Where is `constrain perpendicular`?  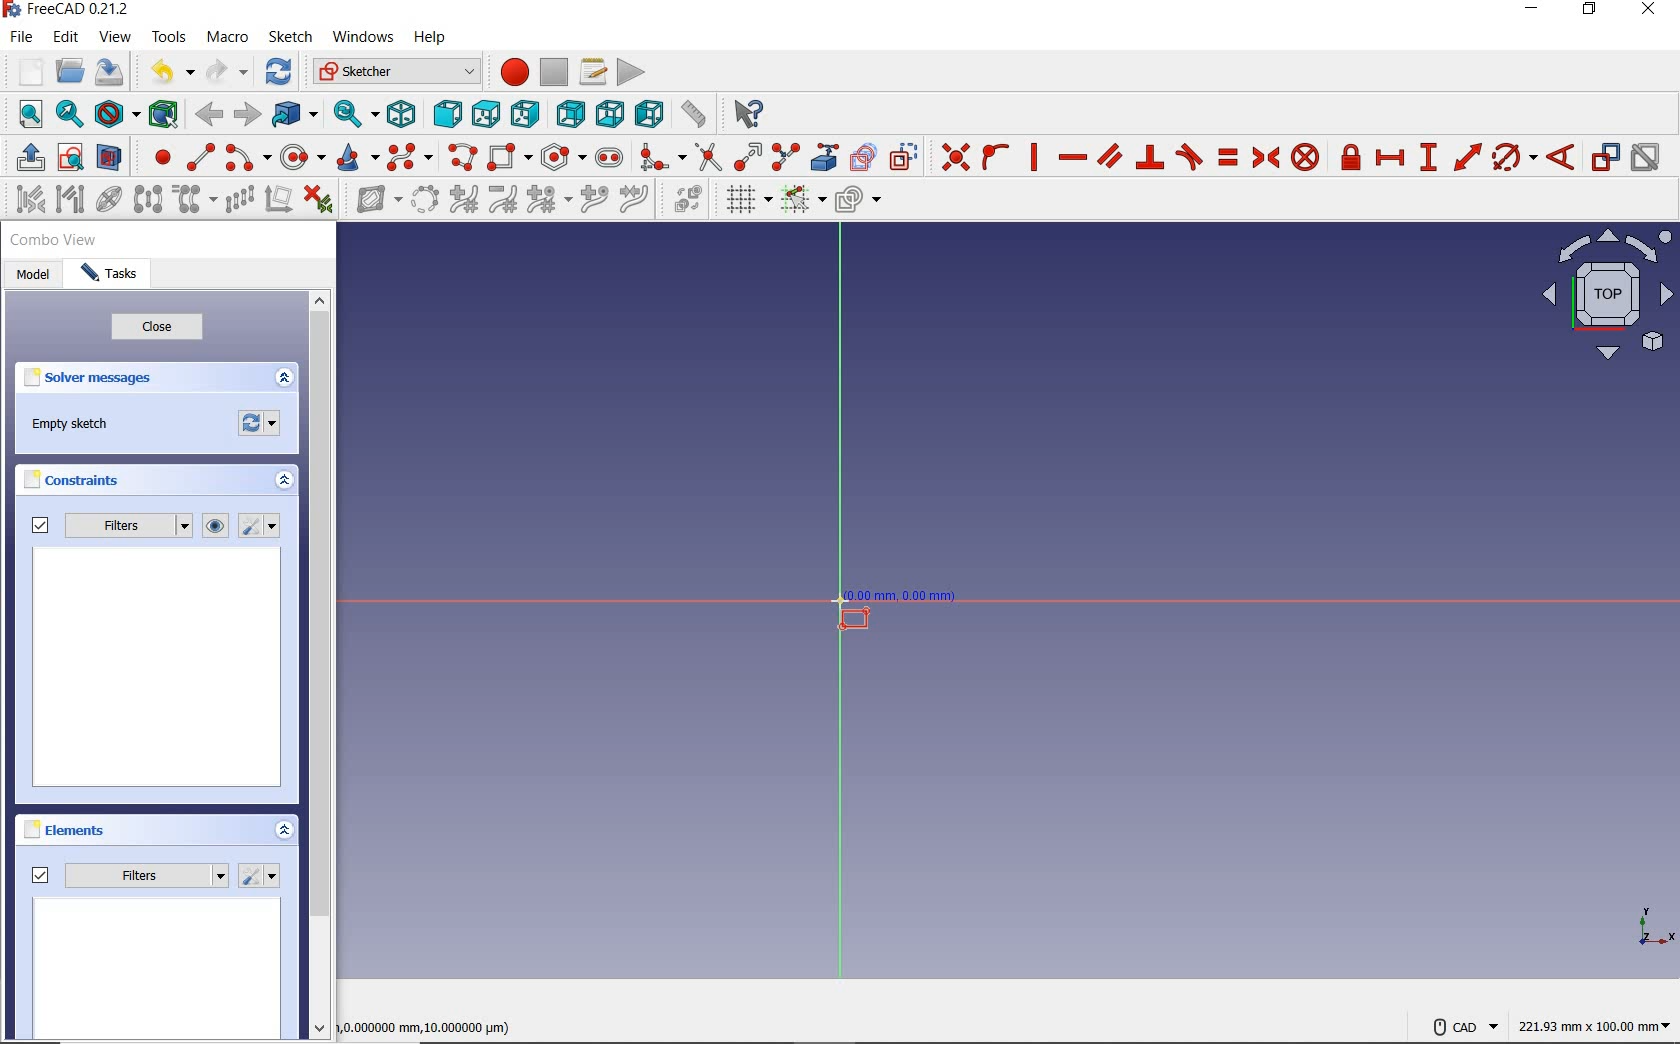
constrain perpendicular is located at coordinates (1150, 157).